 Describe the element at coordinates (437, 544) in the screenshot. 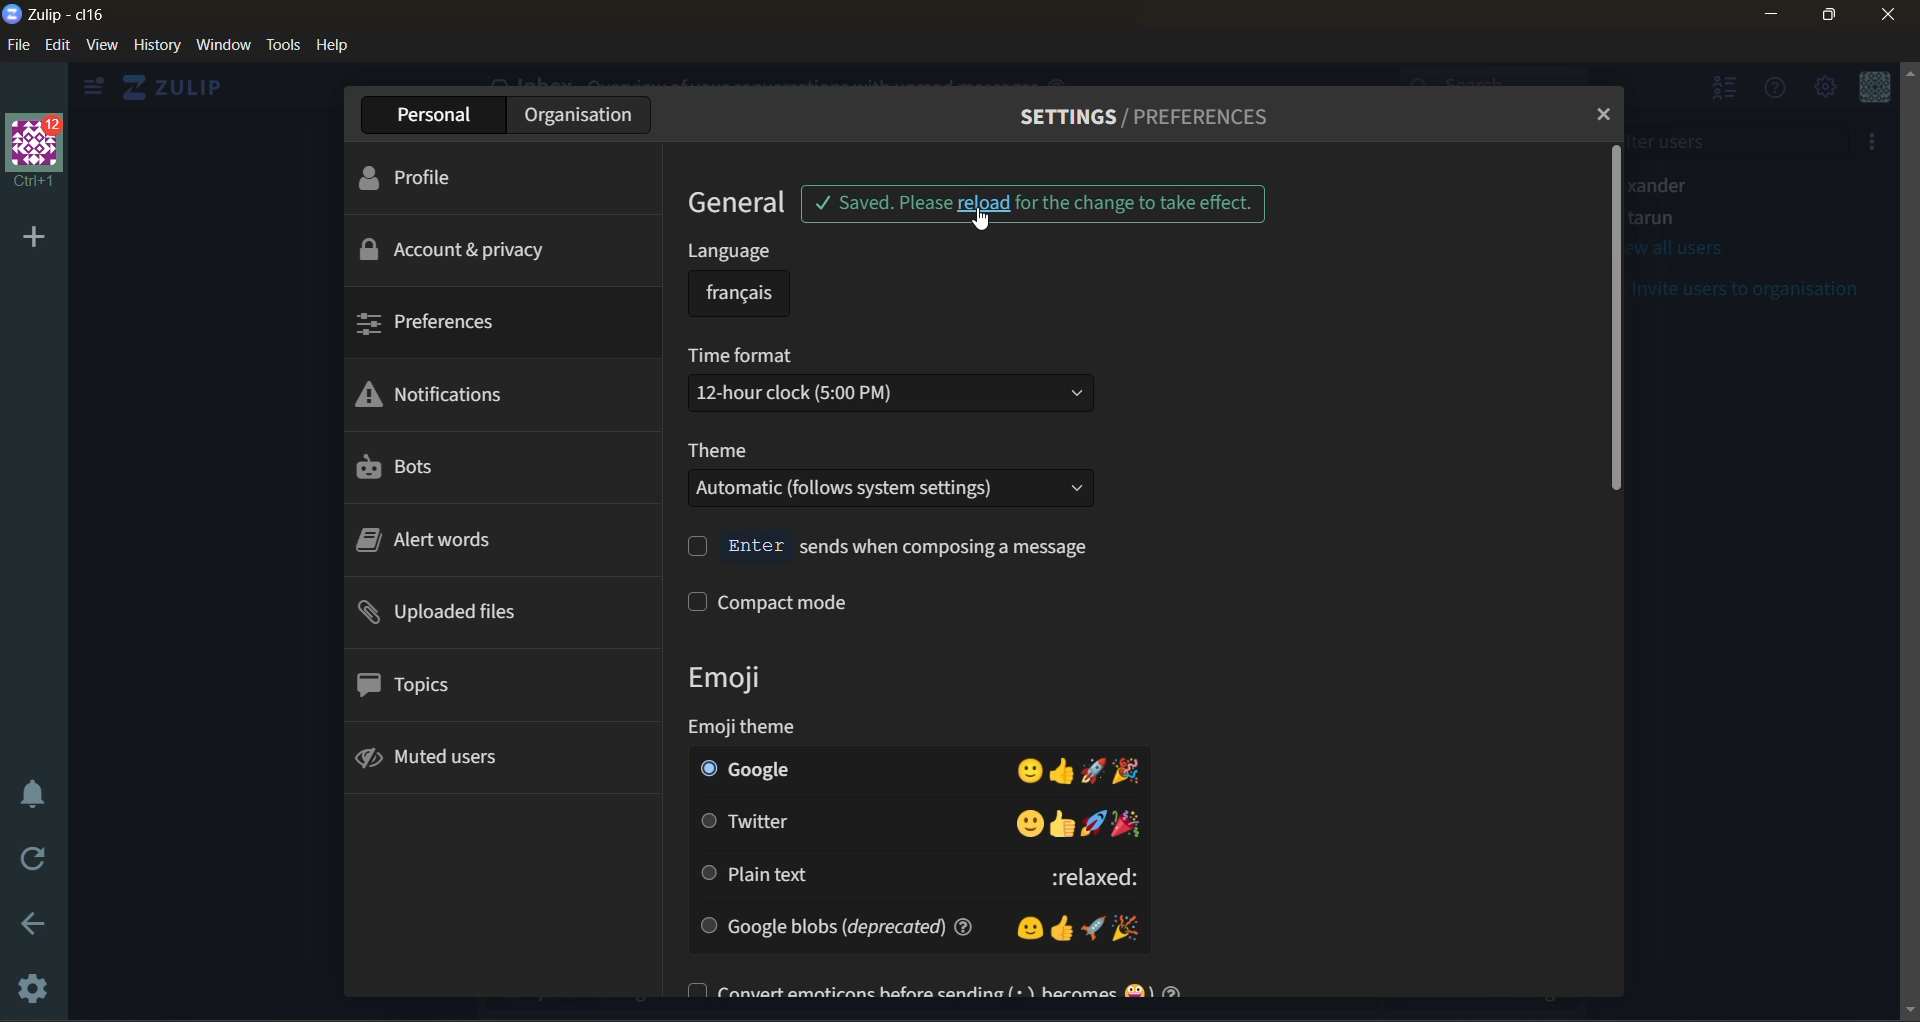

I see `alert words` at that location.